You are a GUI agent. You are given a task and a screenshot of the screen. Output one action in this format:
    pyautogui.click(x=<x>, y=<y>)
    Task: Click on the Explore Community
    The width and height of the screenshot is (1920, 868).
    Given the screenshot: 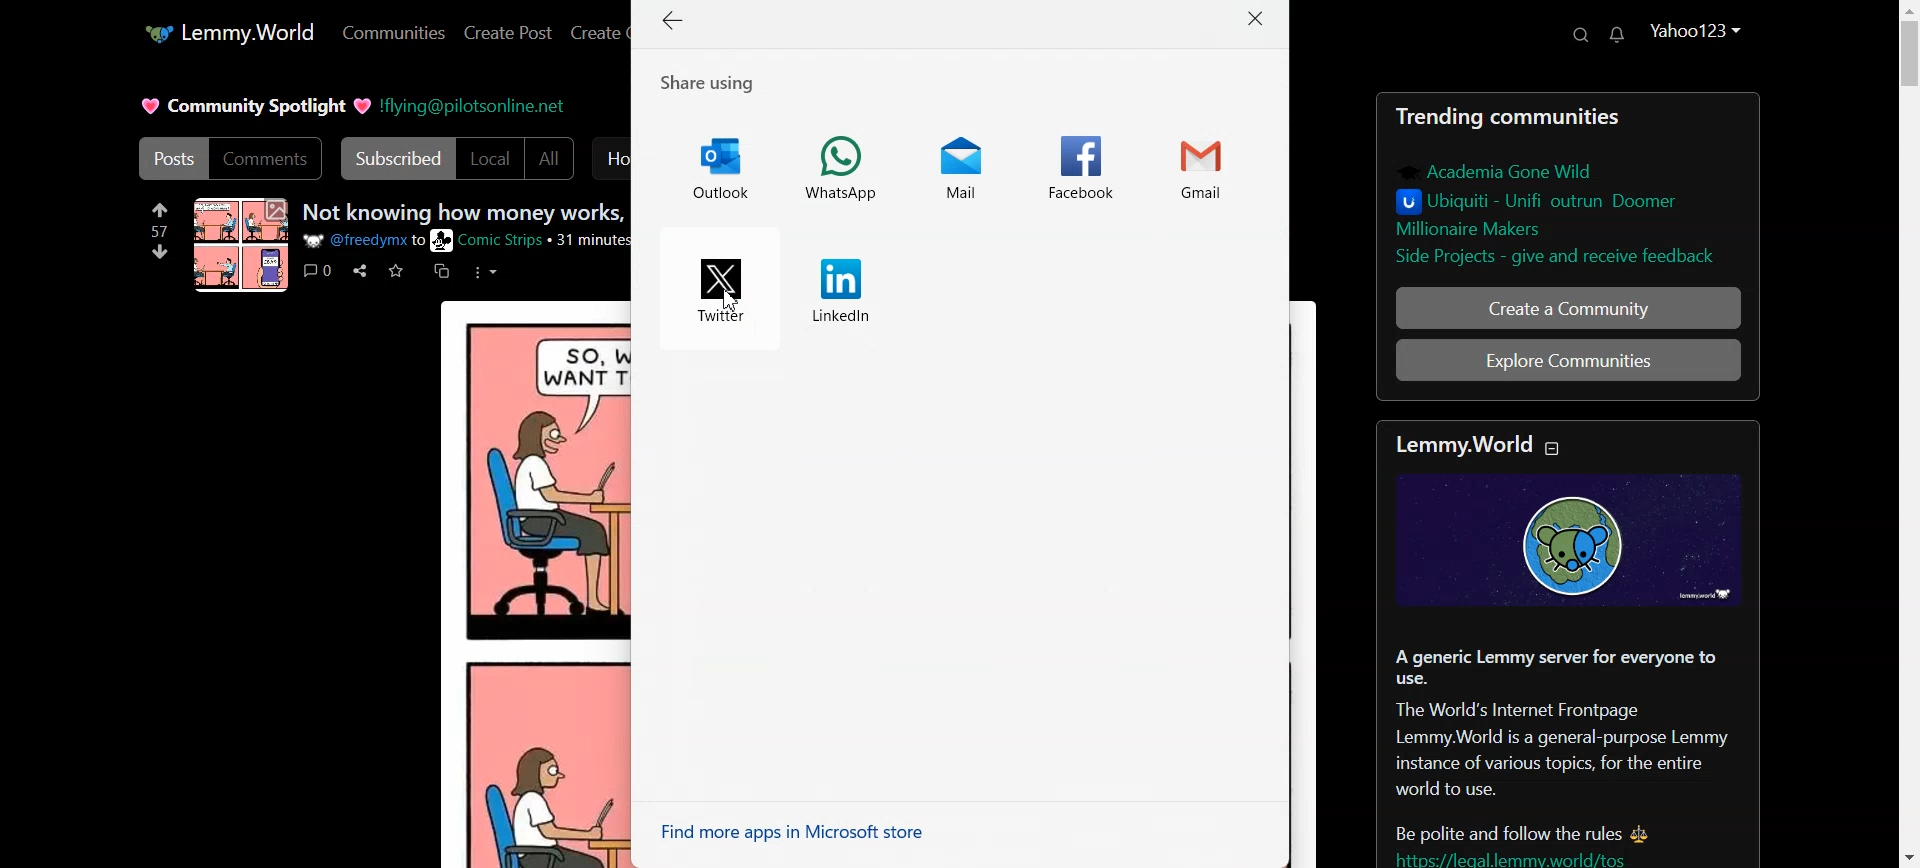 What is the action you would take?
    pyautogui.click(x=1567, y=360)
    